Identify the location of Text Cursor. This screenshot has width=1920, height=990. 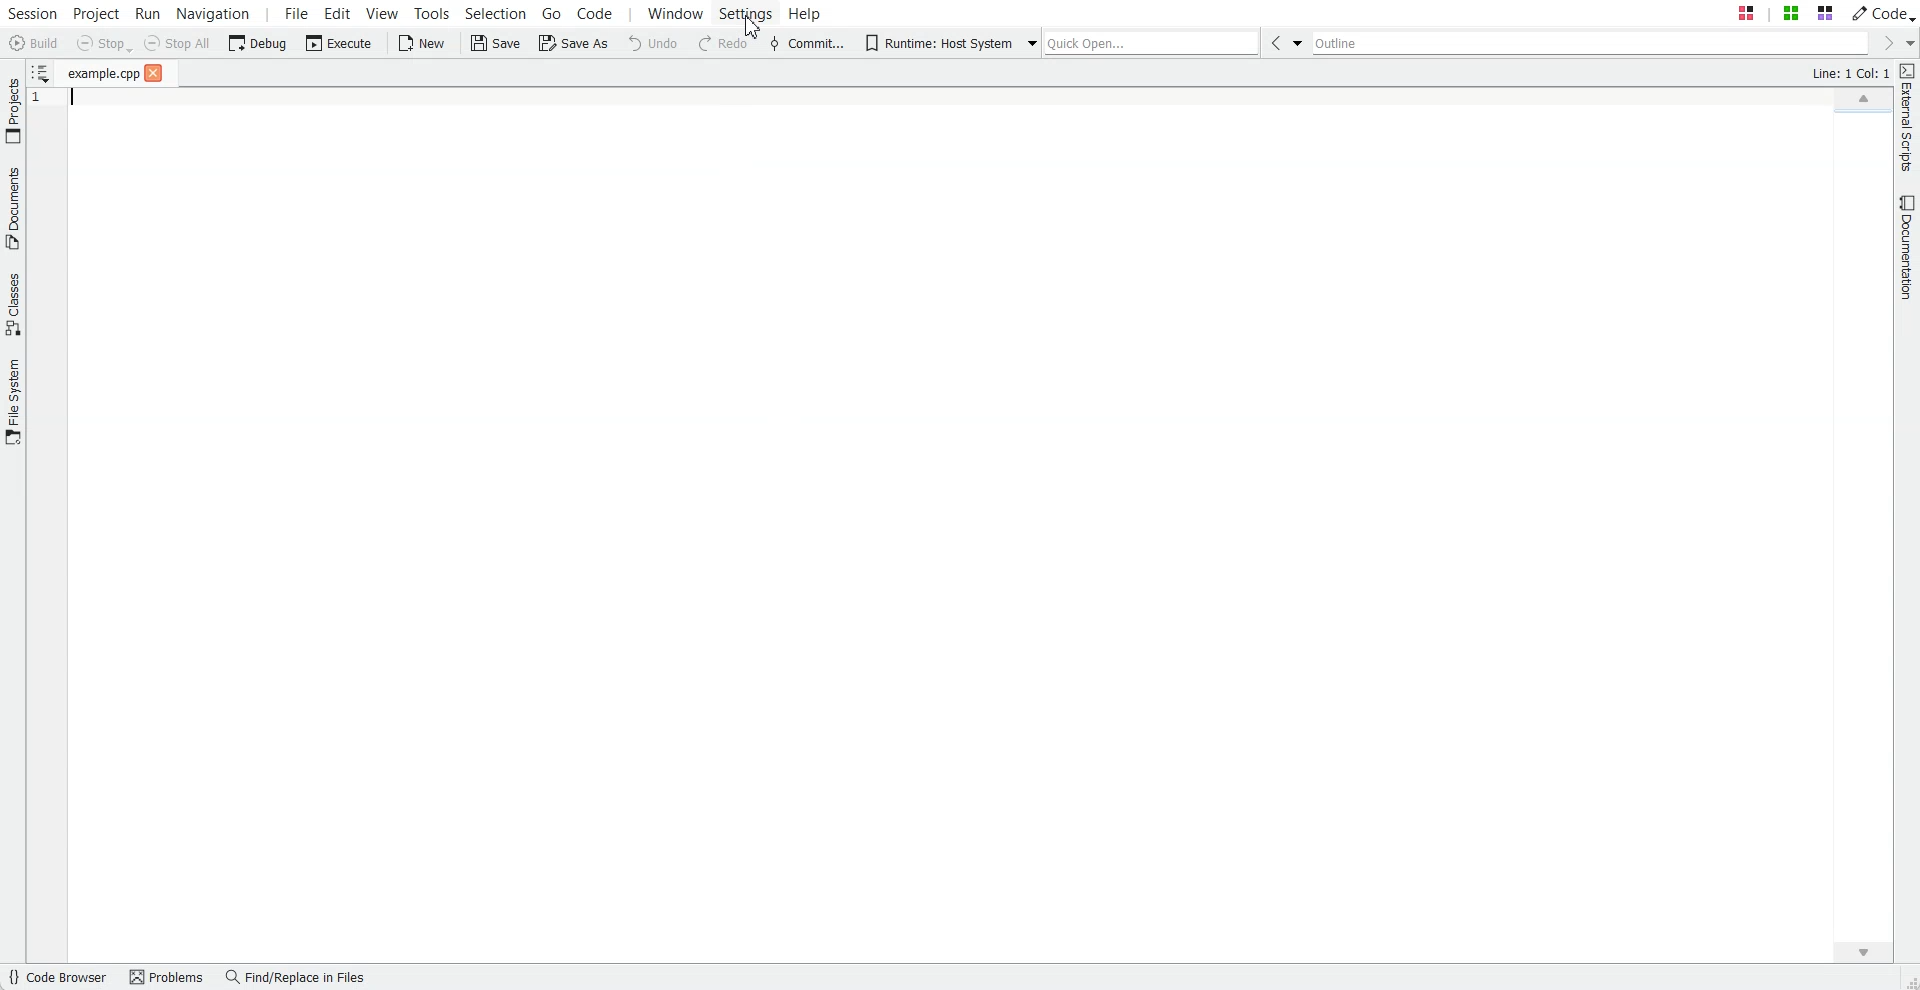
(69, 103).